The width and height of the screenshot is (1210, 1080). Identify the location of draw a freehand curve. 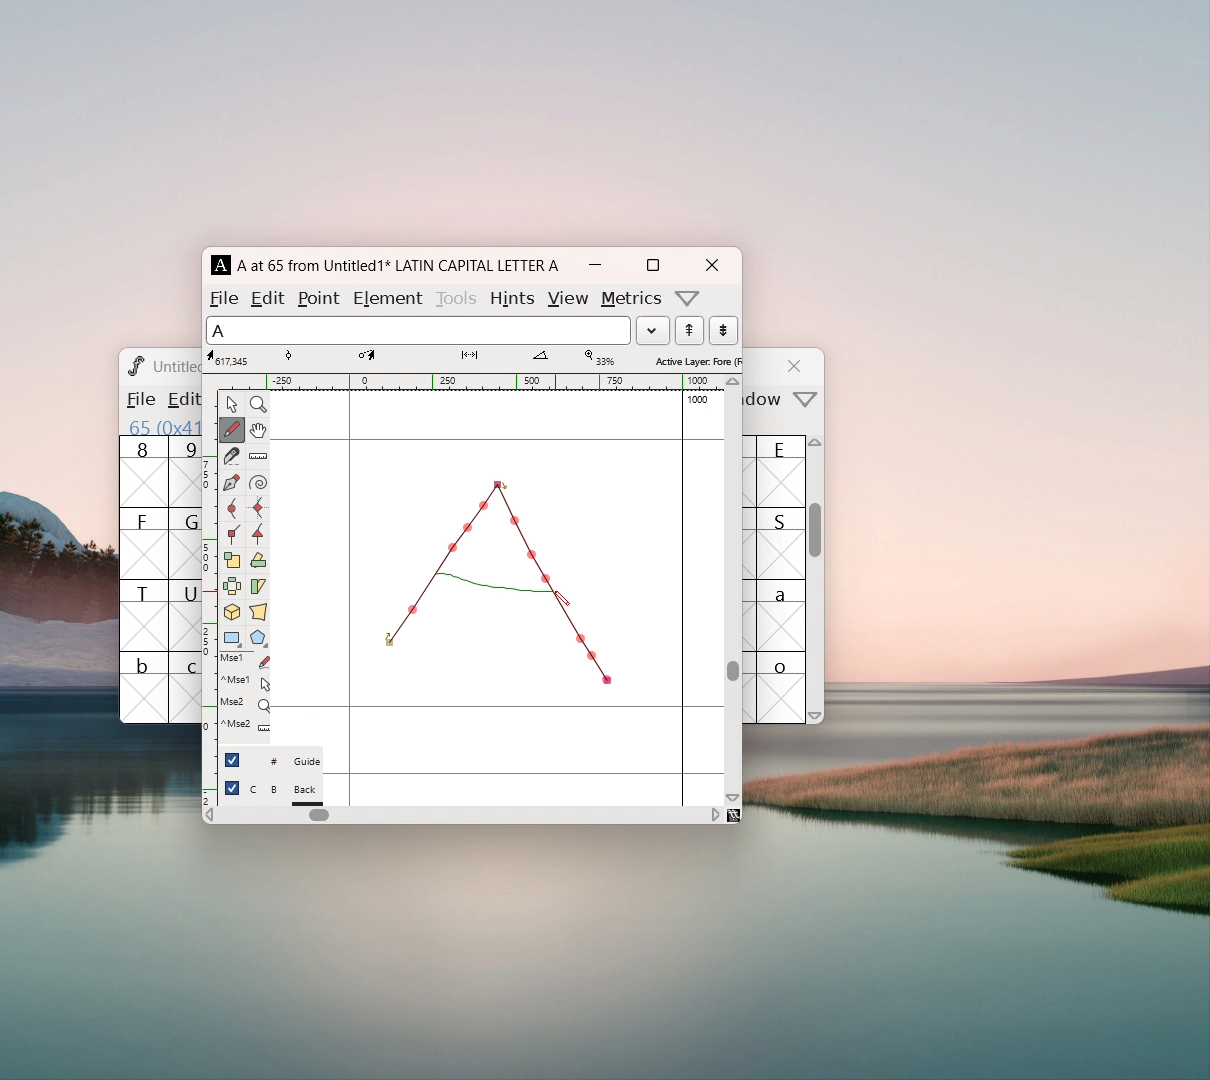
(232, 430).